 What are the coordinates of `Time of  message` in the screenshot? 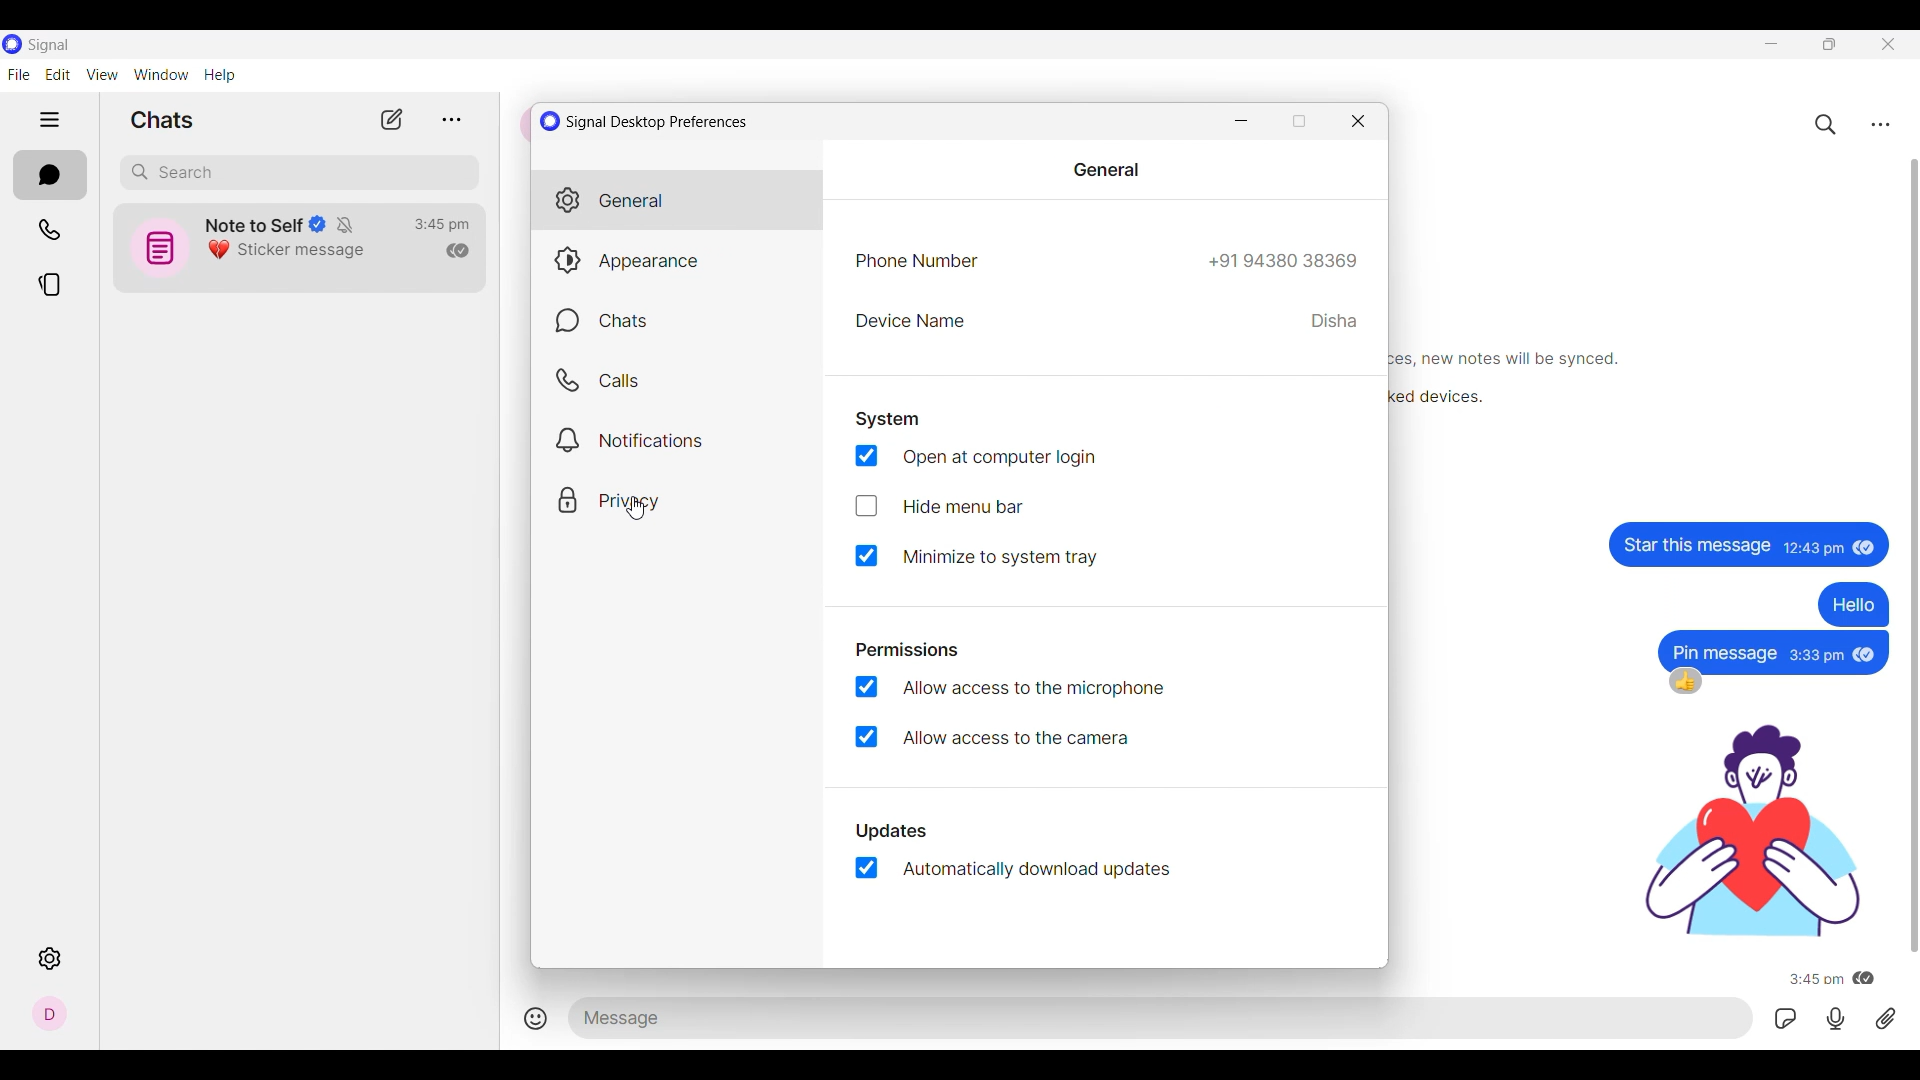 It's located at (1819, 654).